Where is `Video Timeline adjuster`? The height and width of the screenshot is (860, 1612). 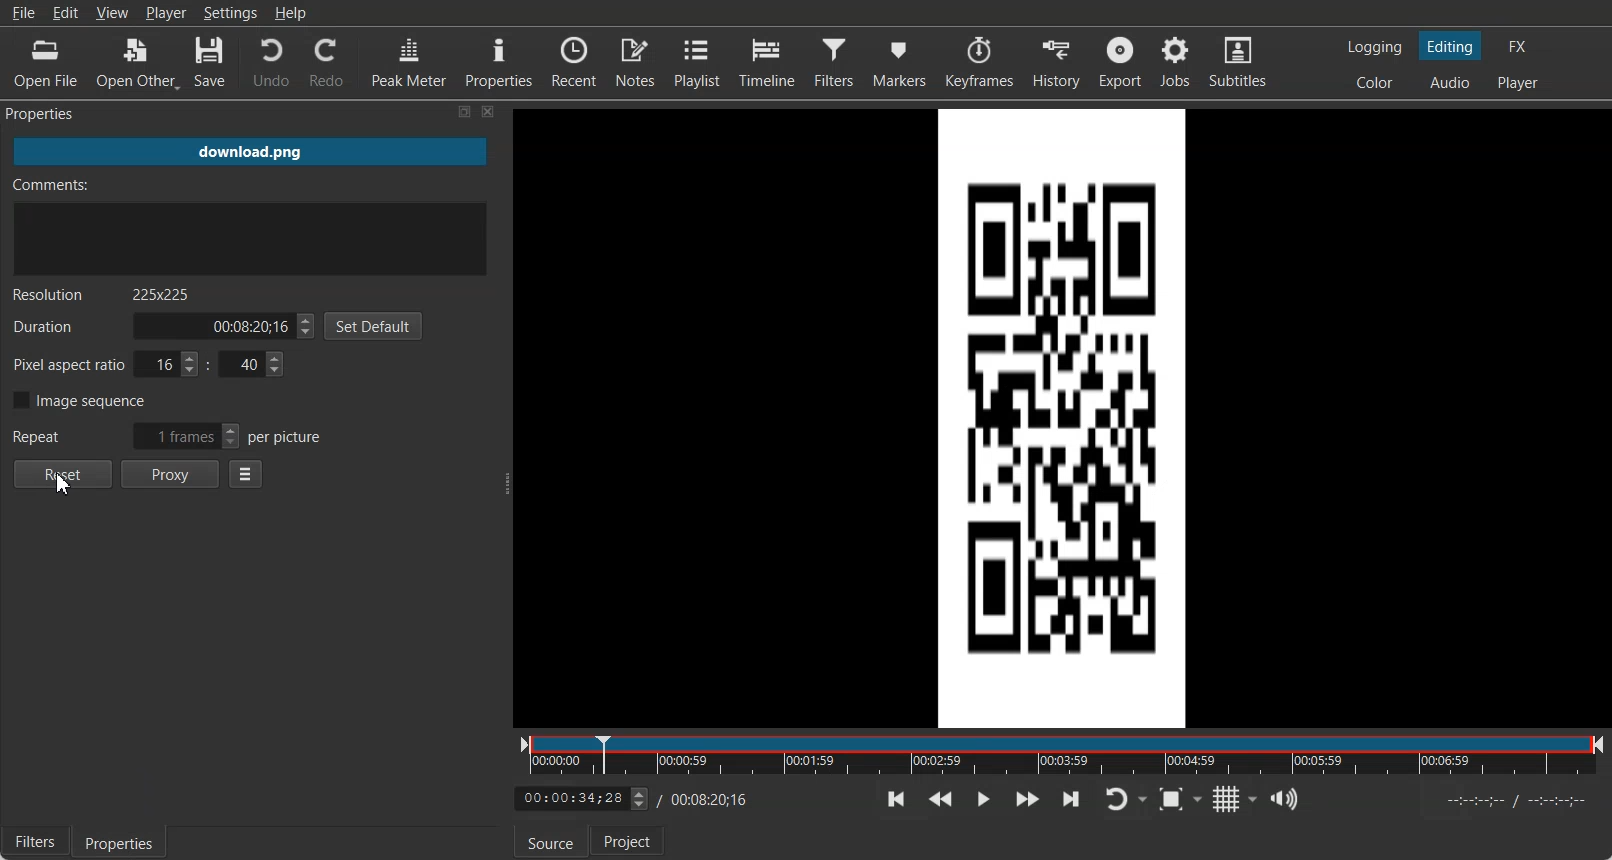
Video Timeline adjuster is located at coordinates (581, 799).